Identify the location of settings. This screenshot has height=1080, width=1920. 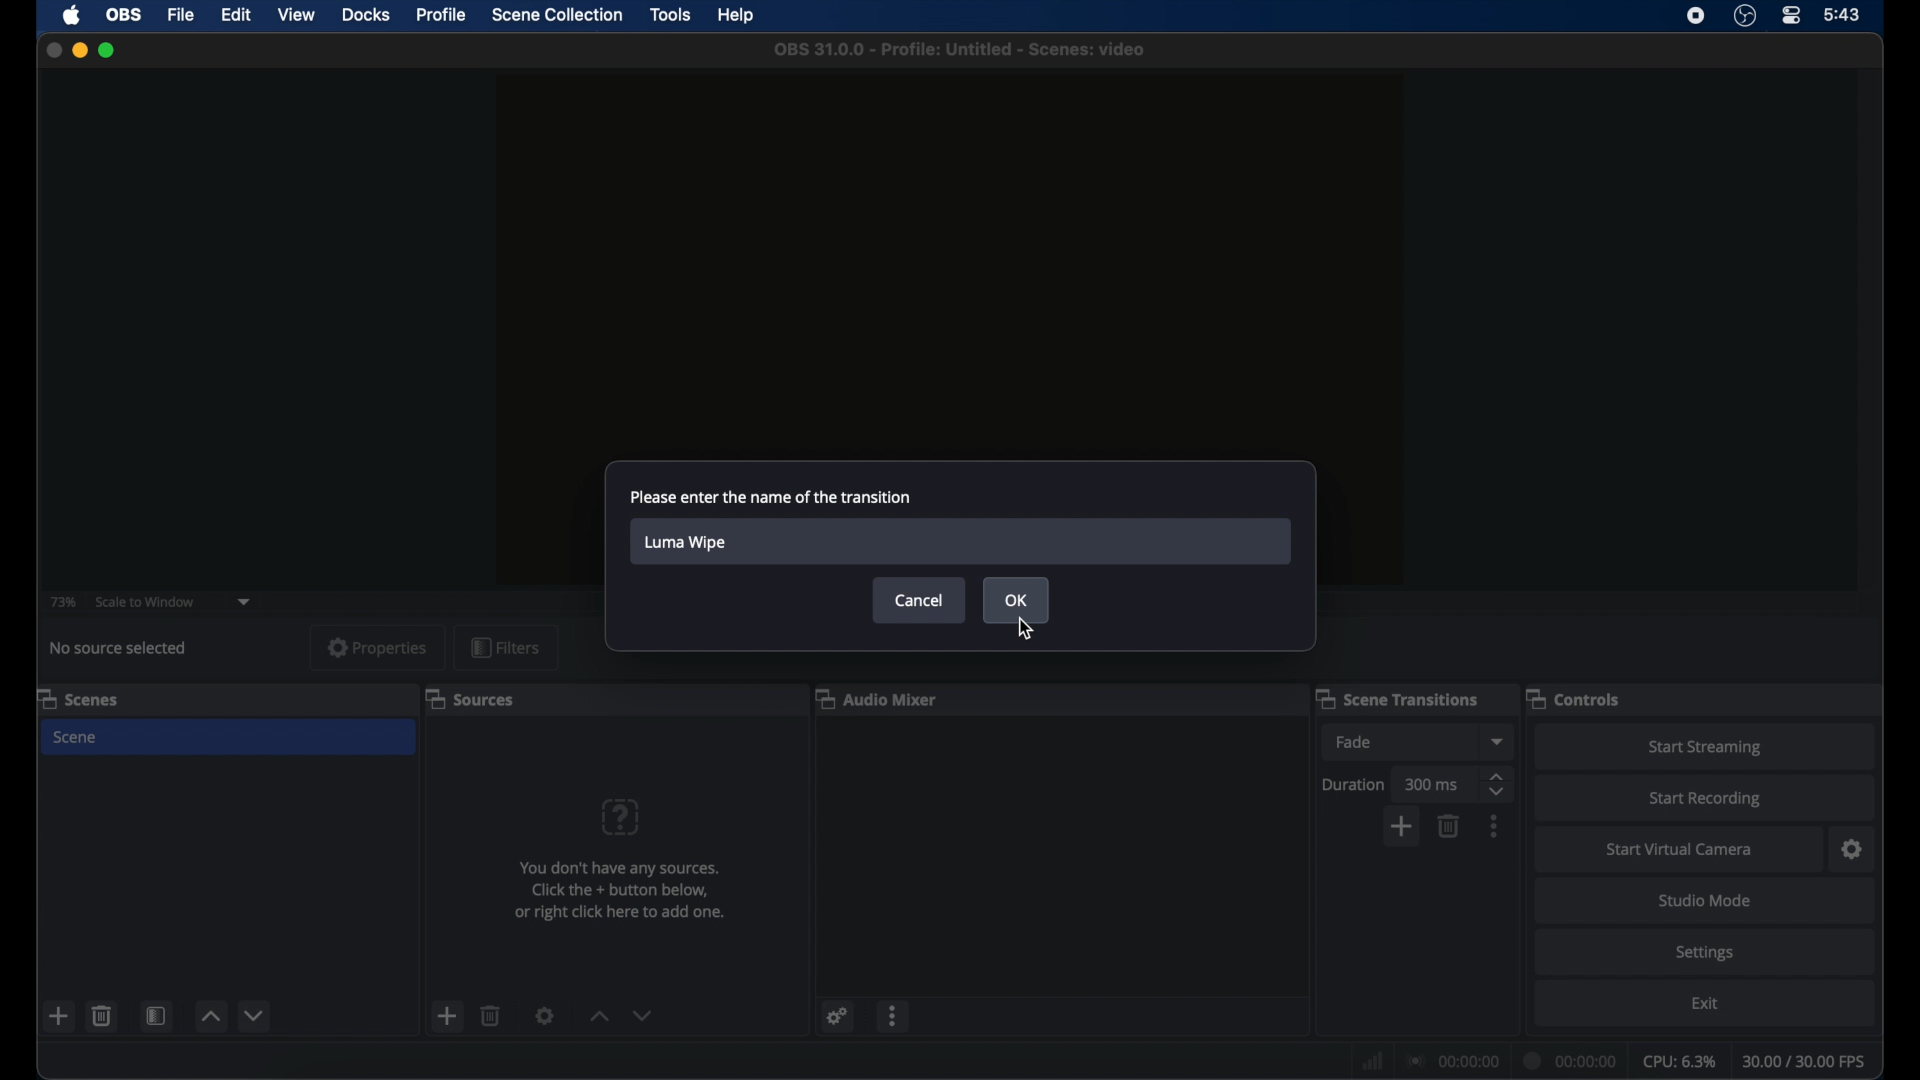
(1852, 850).